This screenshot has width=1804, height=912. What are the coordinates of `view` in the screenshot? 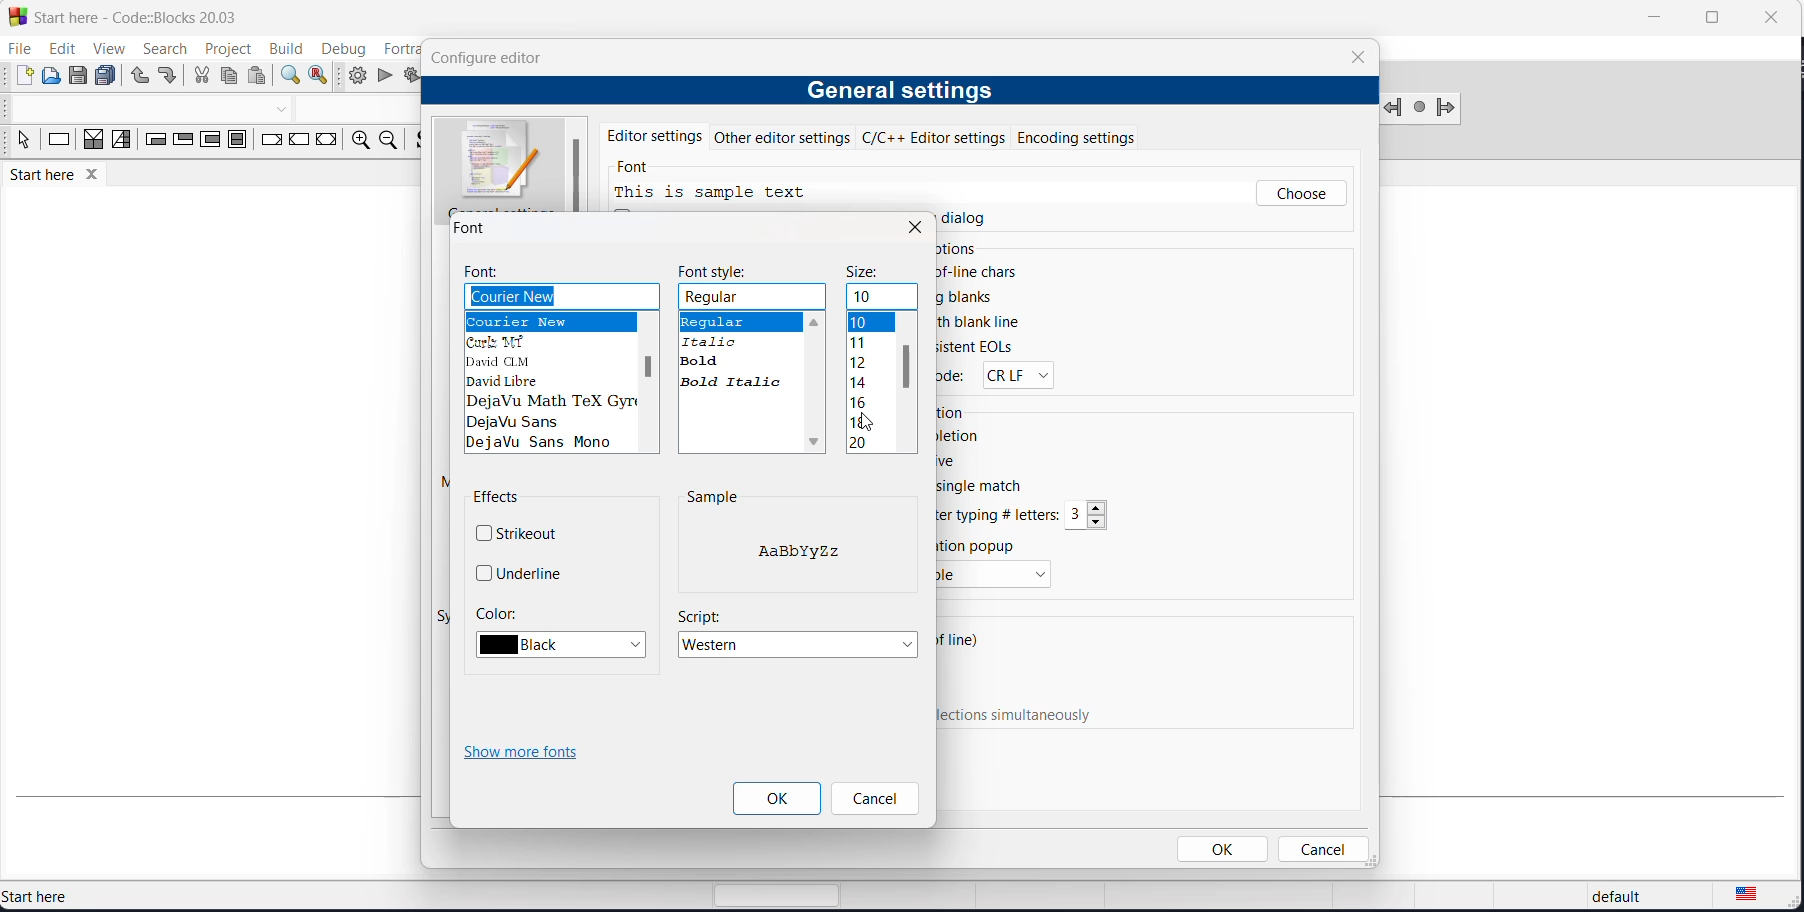 It's located at (104, 47).